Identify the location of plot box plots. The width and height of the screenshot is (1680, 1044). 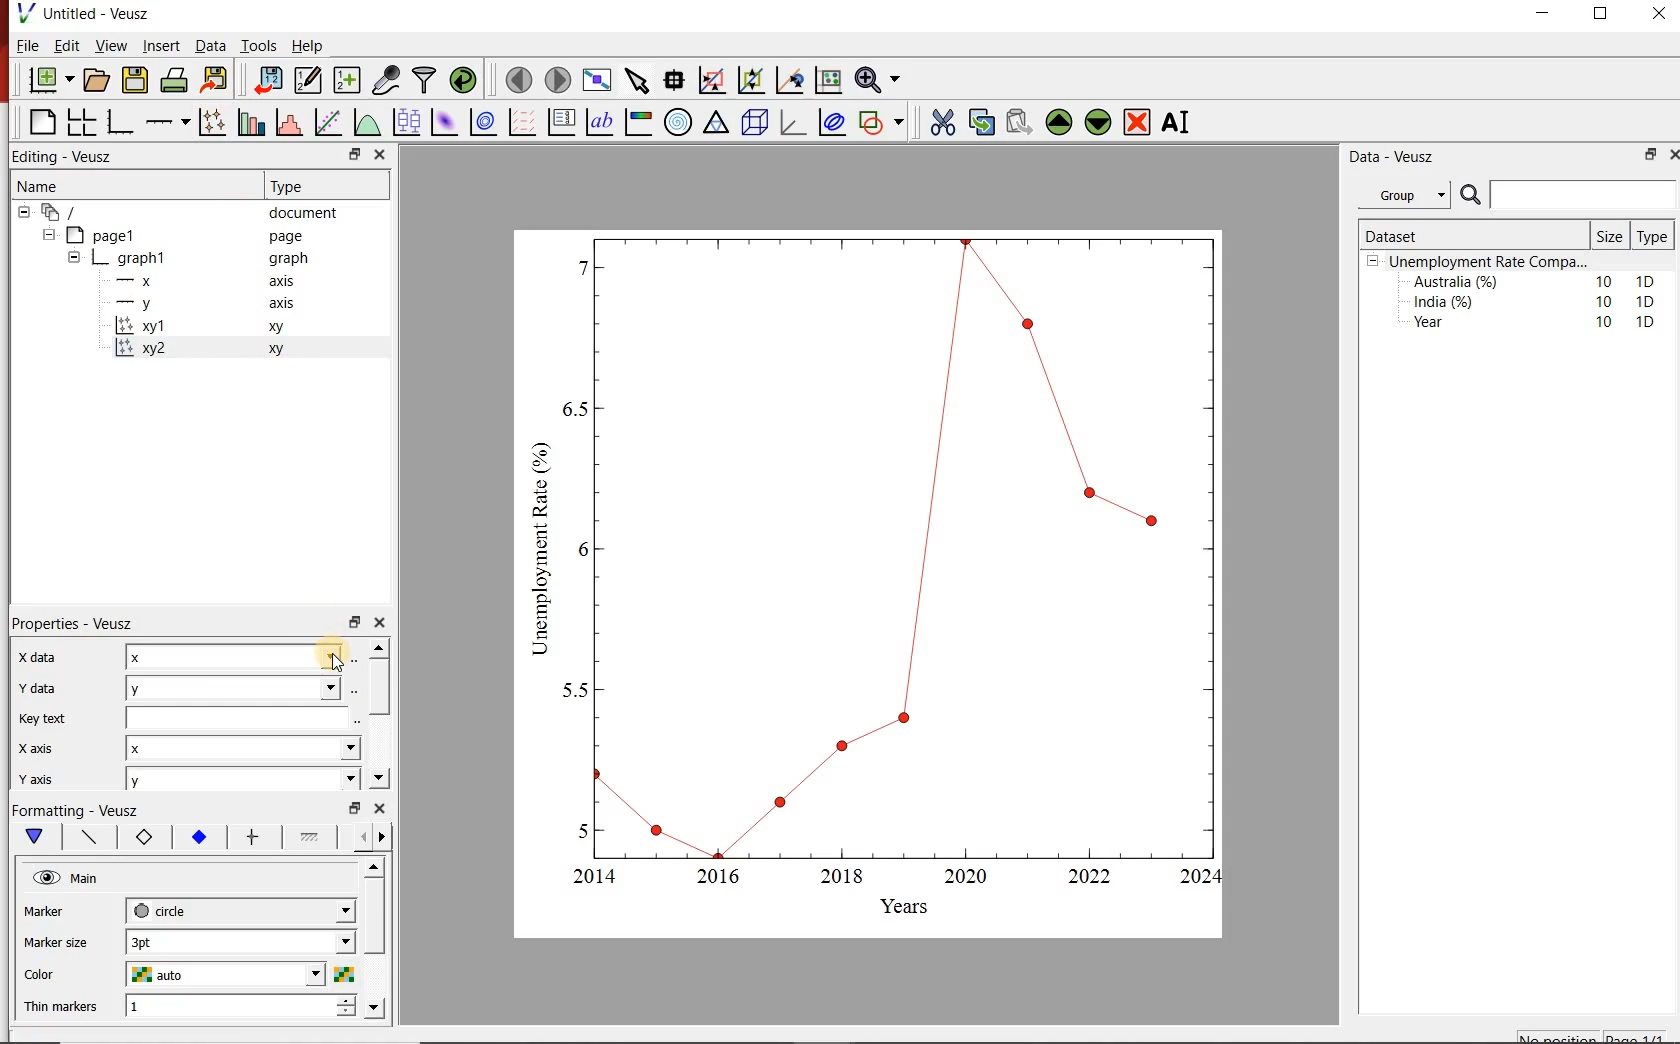
(407, 121).